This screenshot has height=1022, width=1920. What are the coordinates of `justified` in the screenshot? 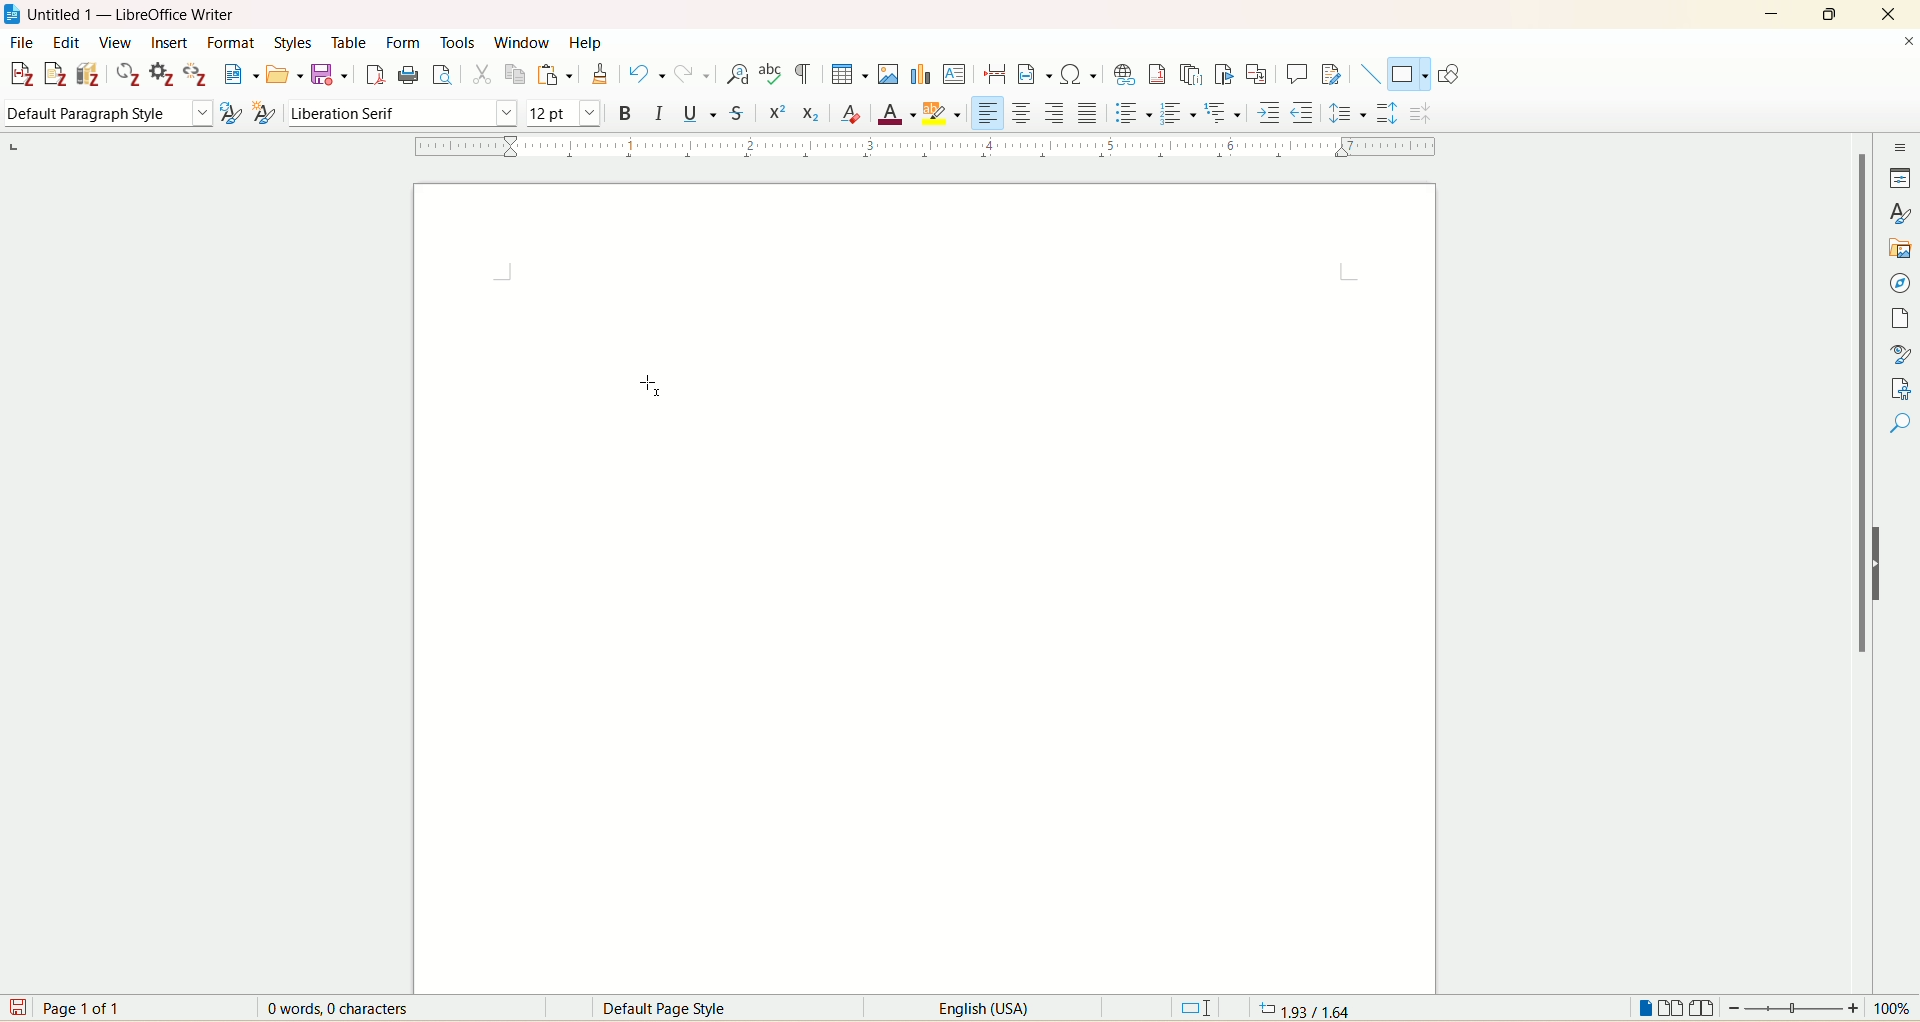 It's located at (1089, 113).